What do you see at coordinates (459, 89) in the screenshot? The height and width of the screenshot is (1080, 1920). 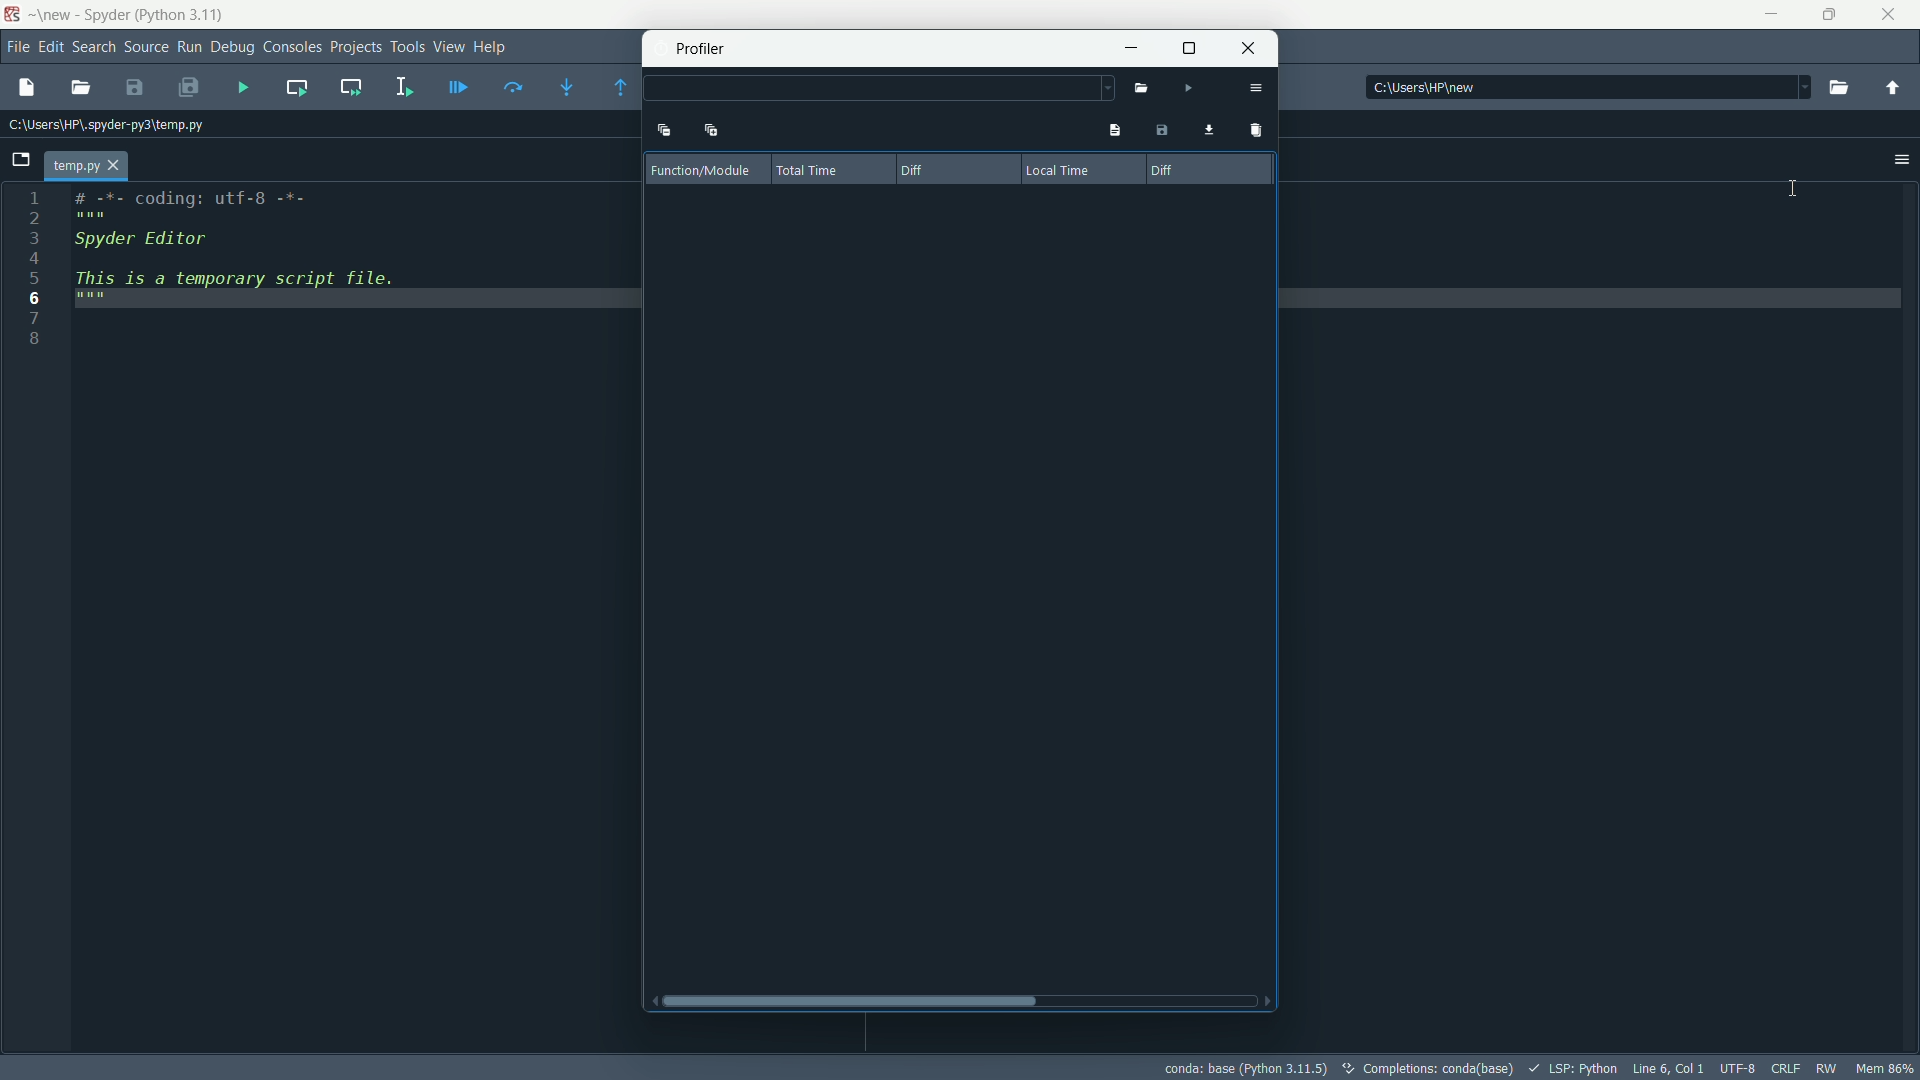 I see `debug file` at bounding box center [459, 89].